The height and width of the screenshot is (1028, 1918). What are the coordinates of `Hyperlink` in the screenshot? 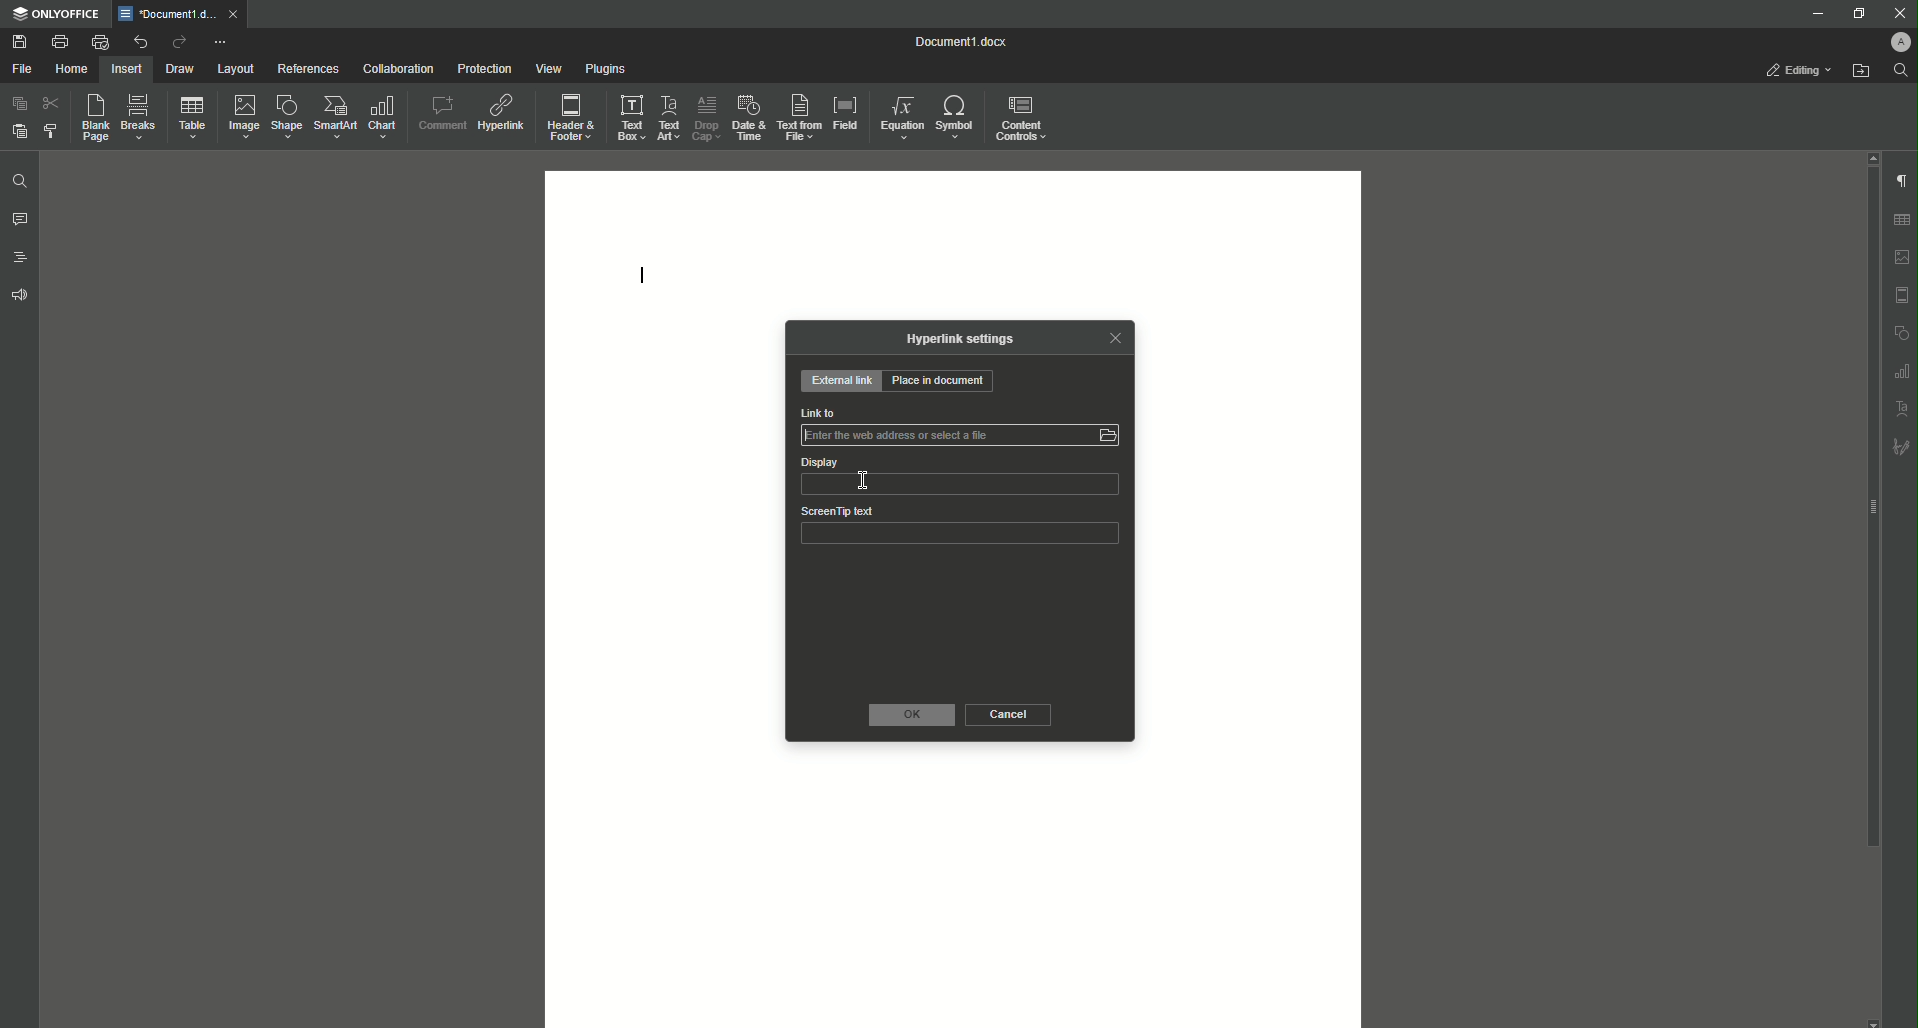 It's located at (502, 116).